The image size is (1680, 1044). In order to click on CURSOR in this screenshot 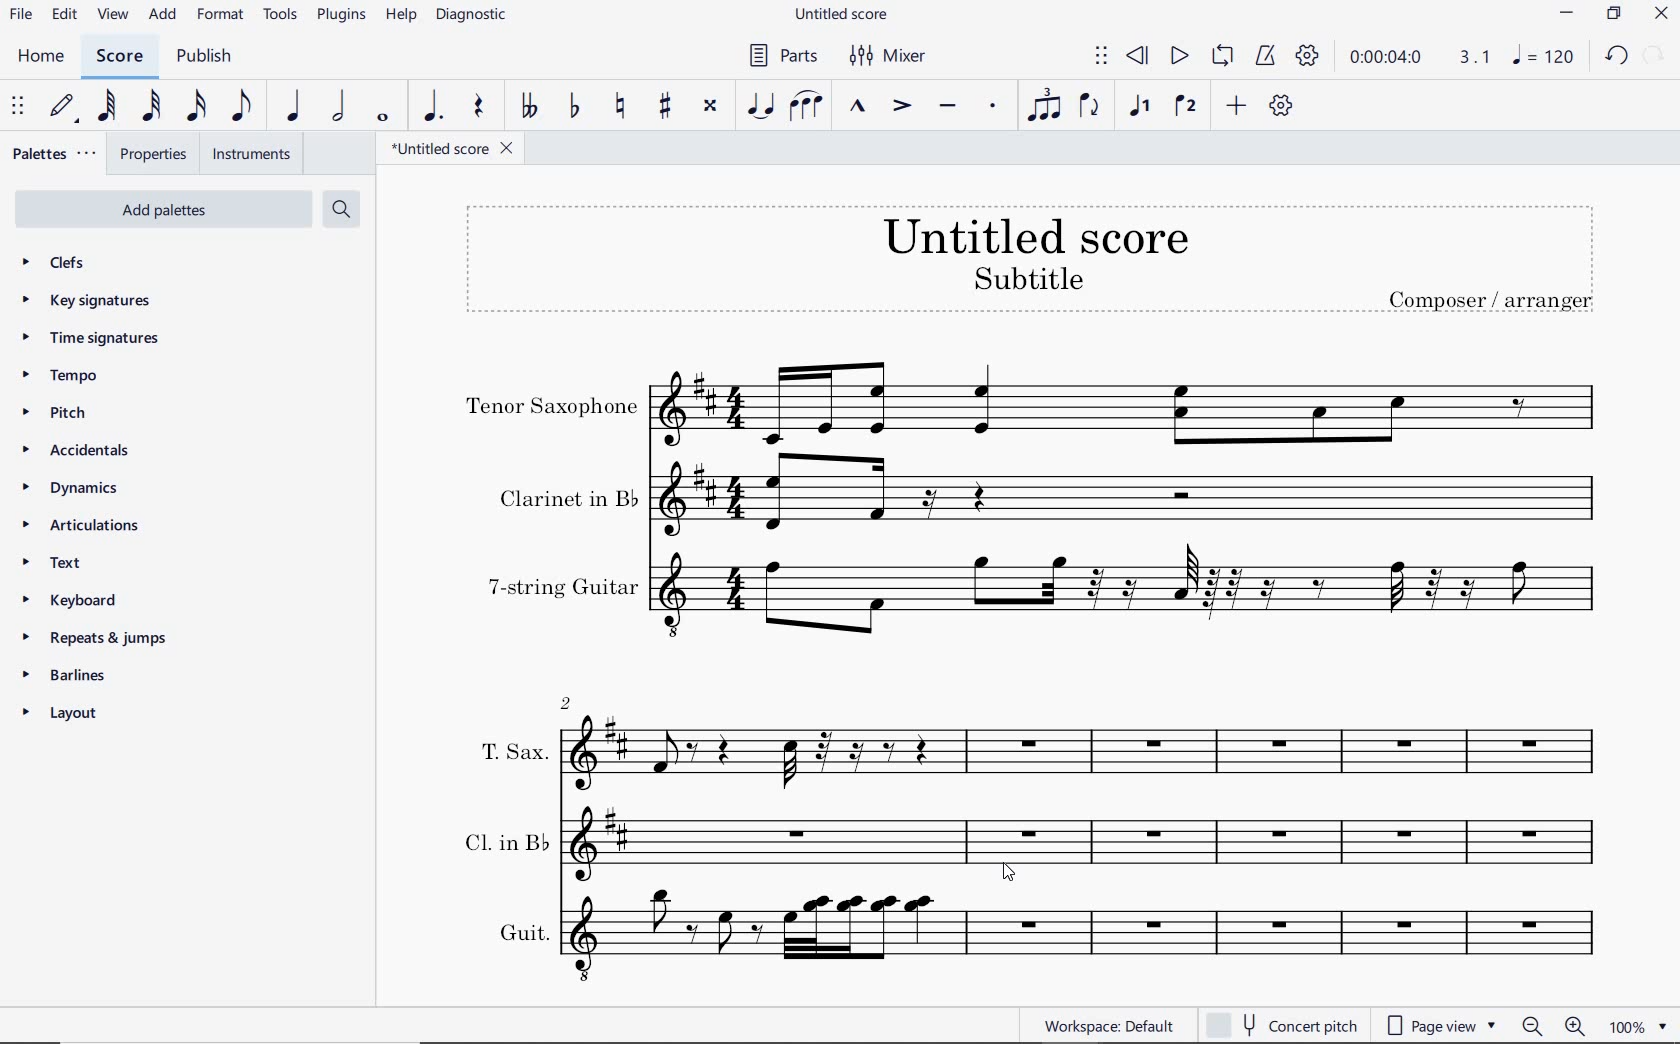, I will do `click(1012, 875)`.